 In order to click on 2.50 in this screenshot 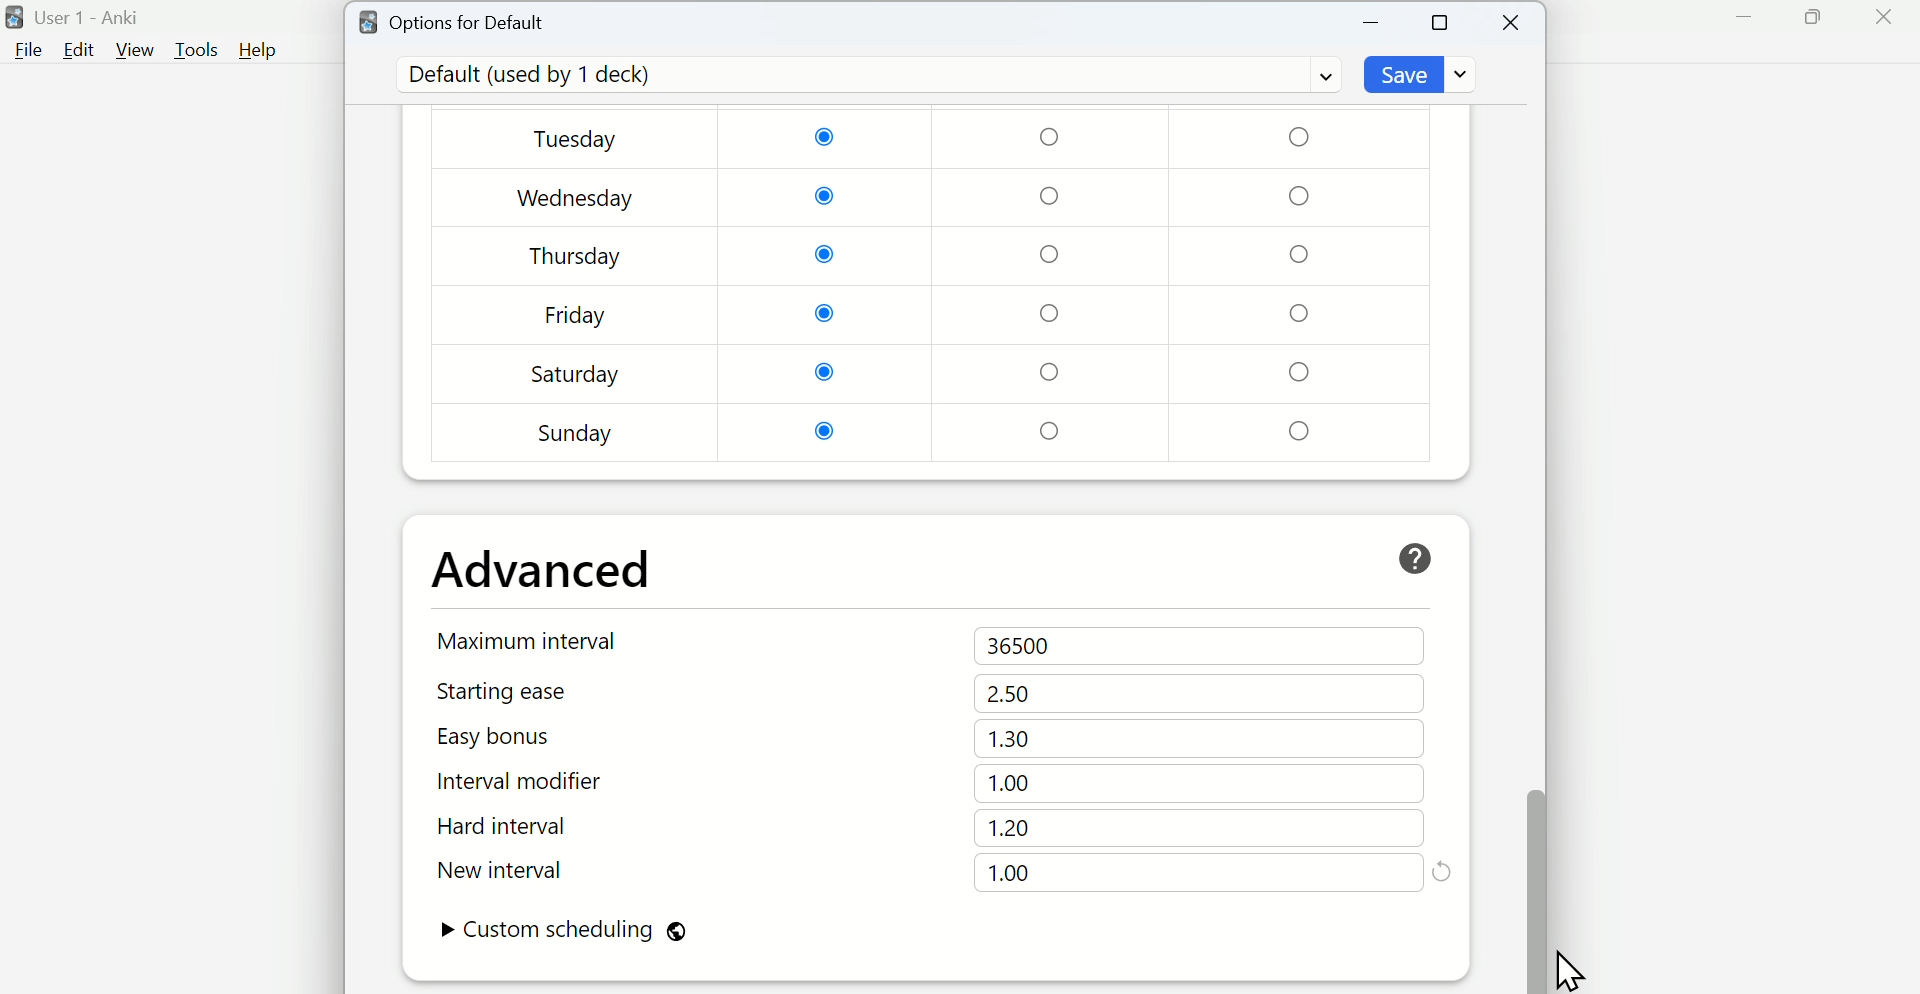, I will do `click(1009, 693)`.